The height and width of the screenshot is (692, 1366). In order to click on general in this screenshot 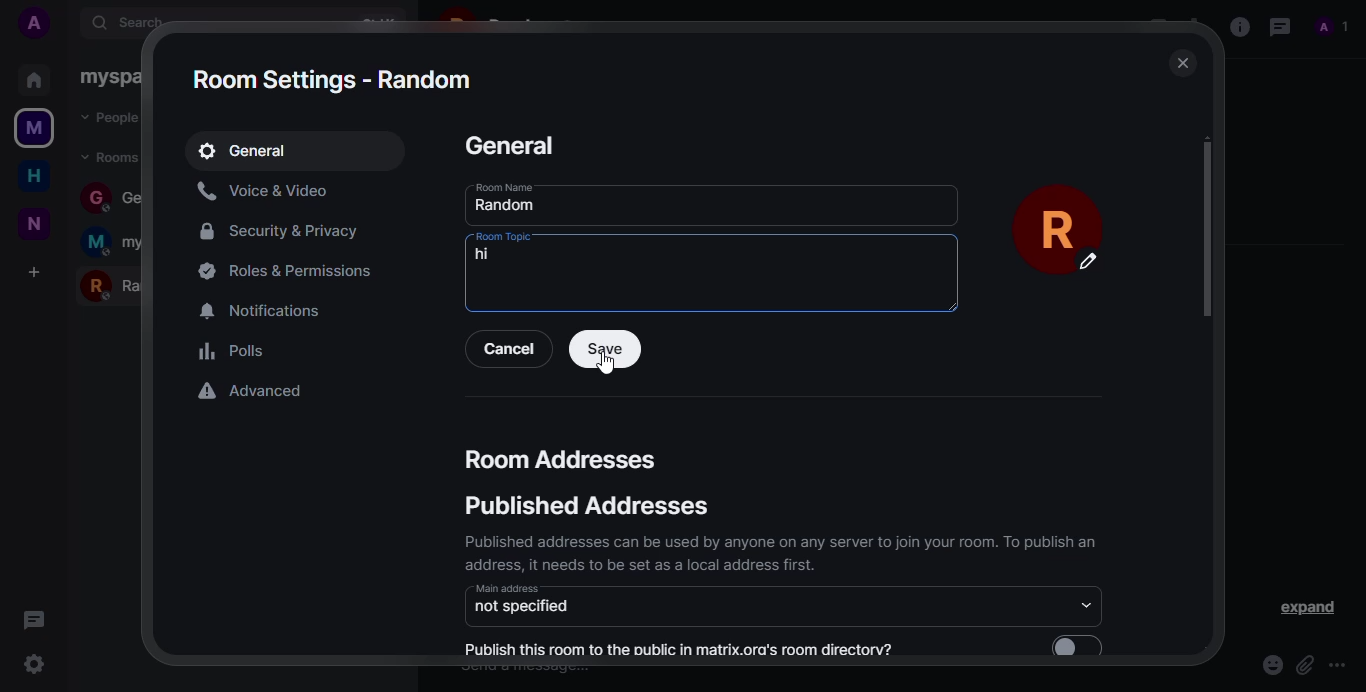, I will do `click(512, 145)`.